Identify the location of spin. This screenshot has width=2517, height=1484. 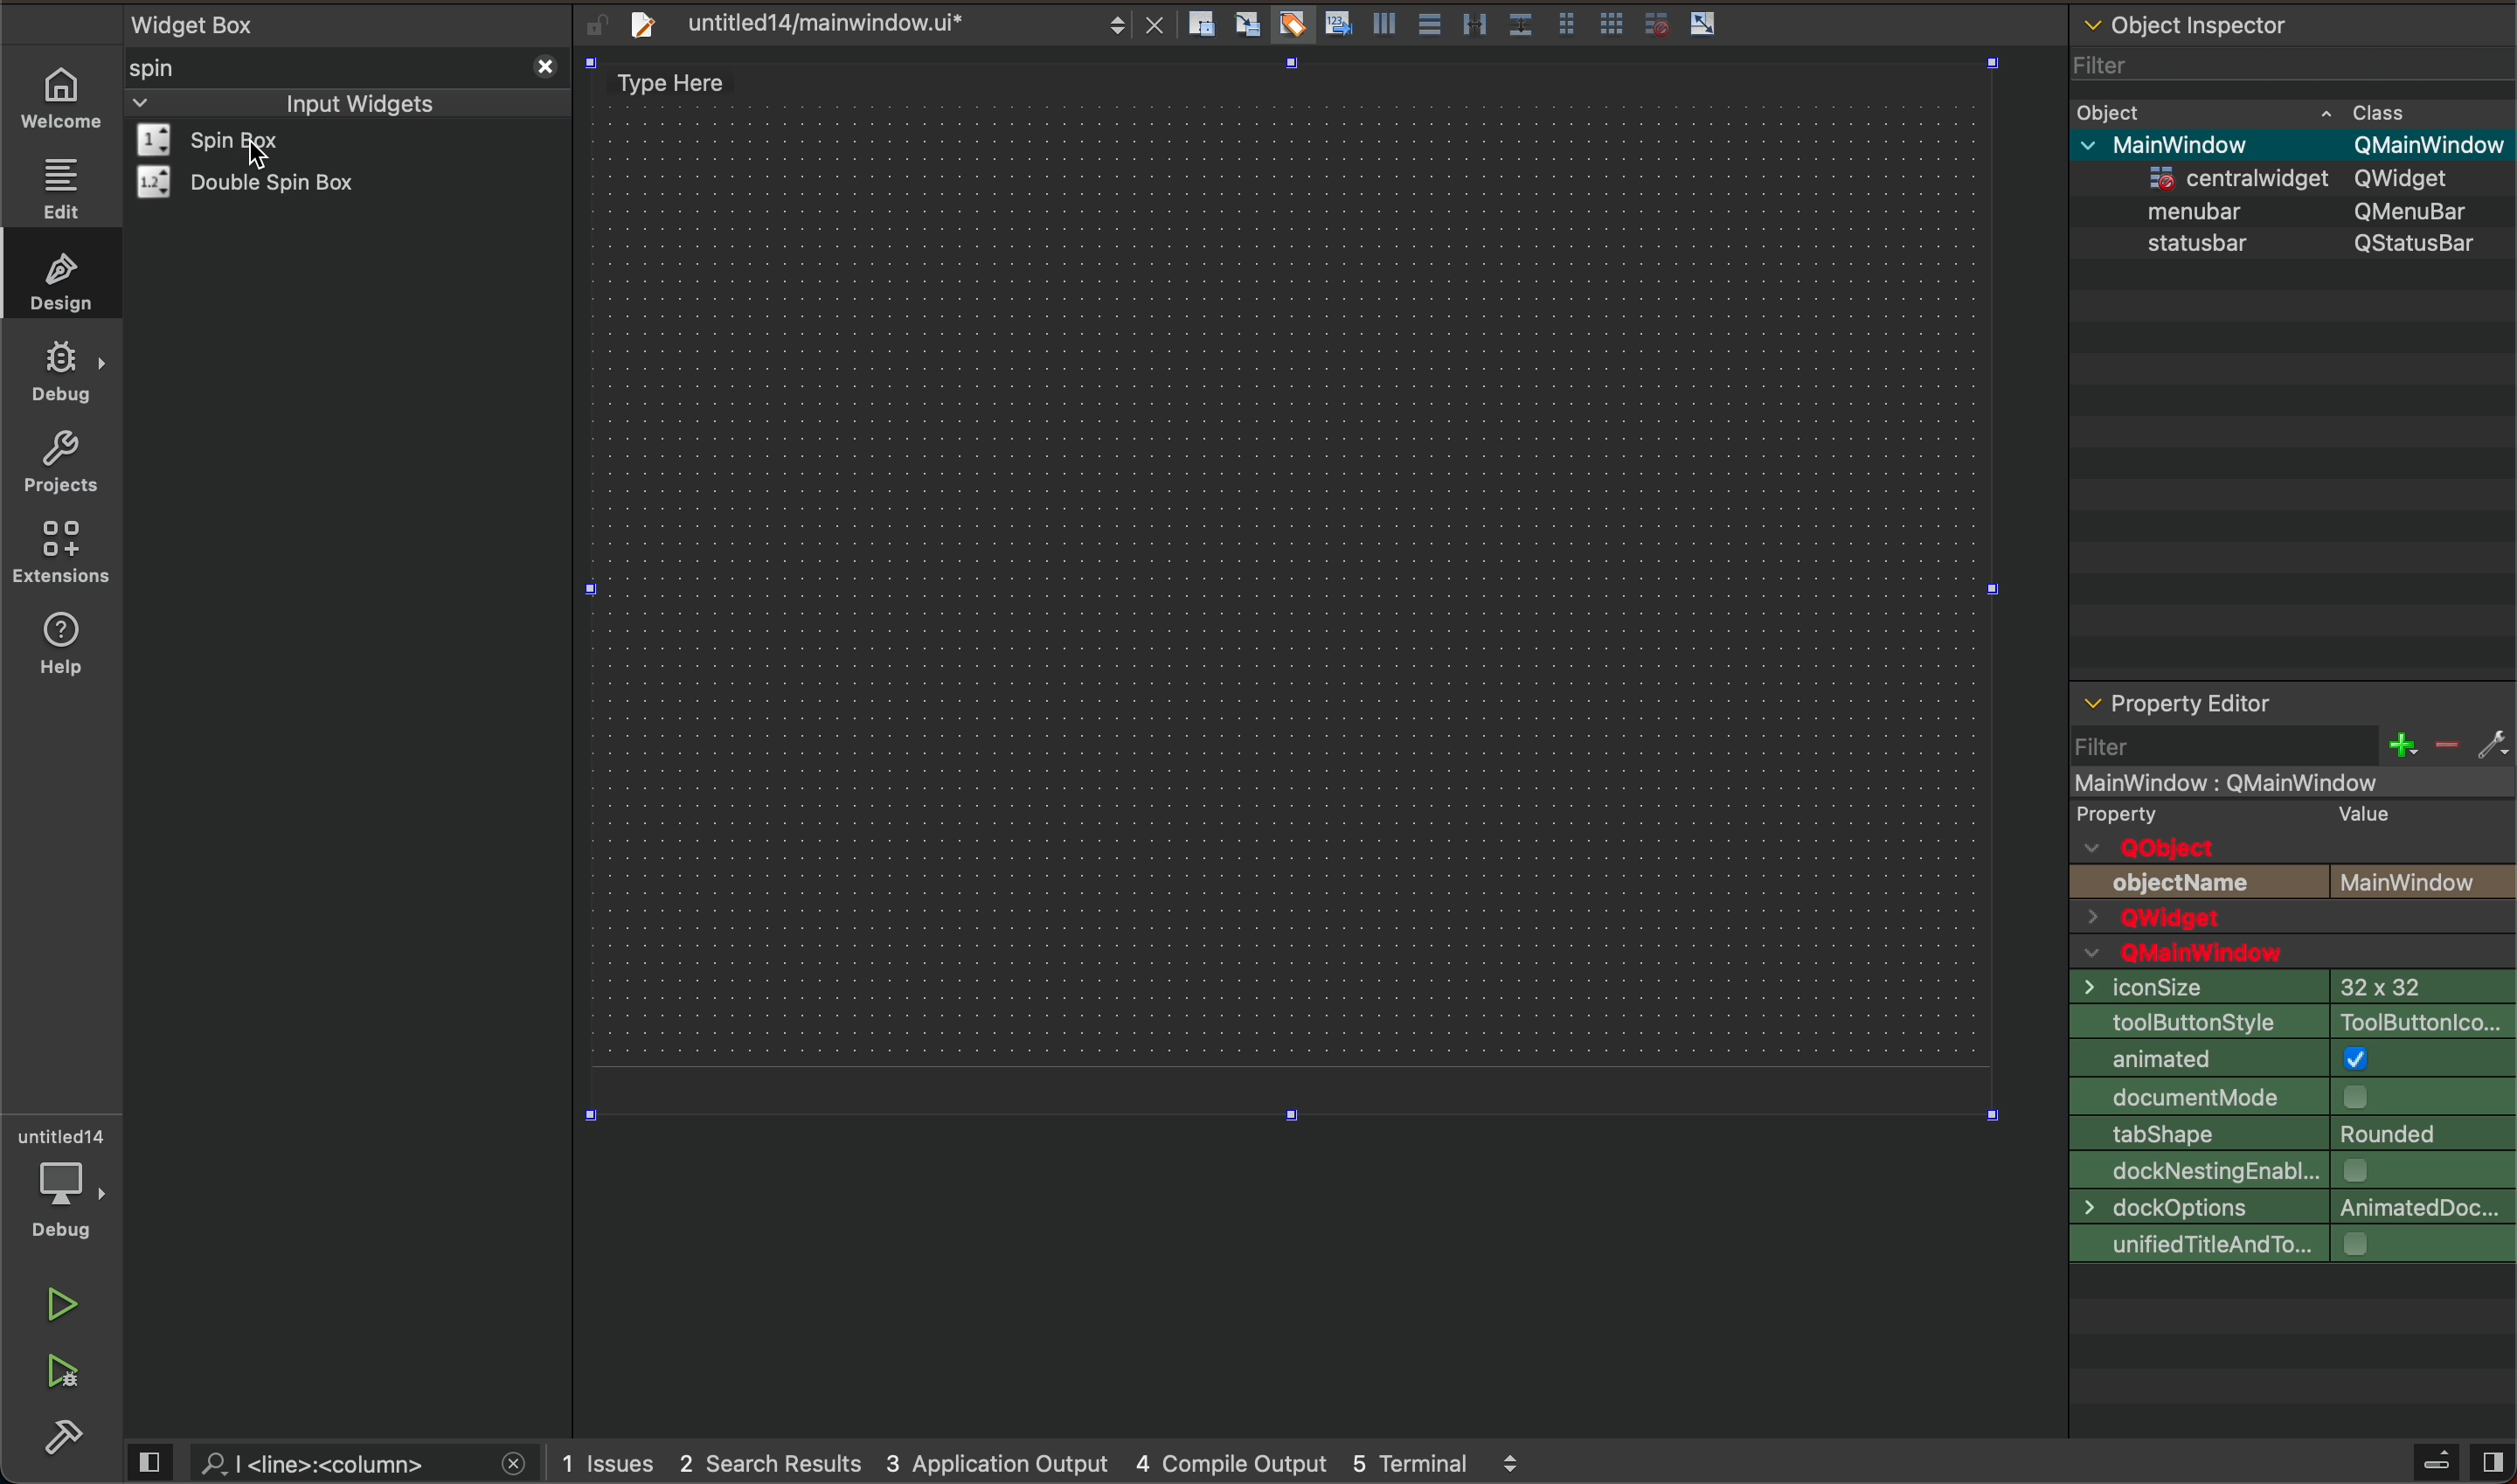
(185, 67).